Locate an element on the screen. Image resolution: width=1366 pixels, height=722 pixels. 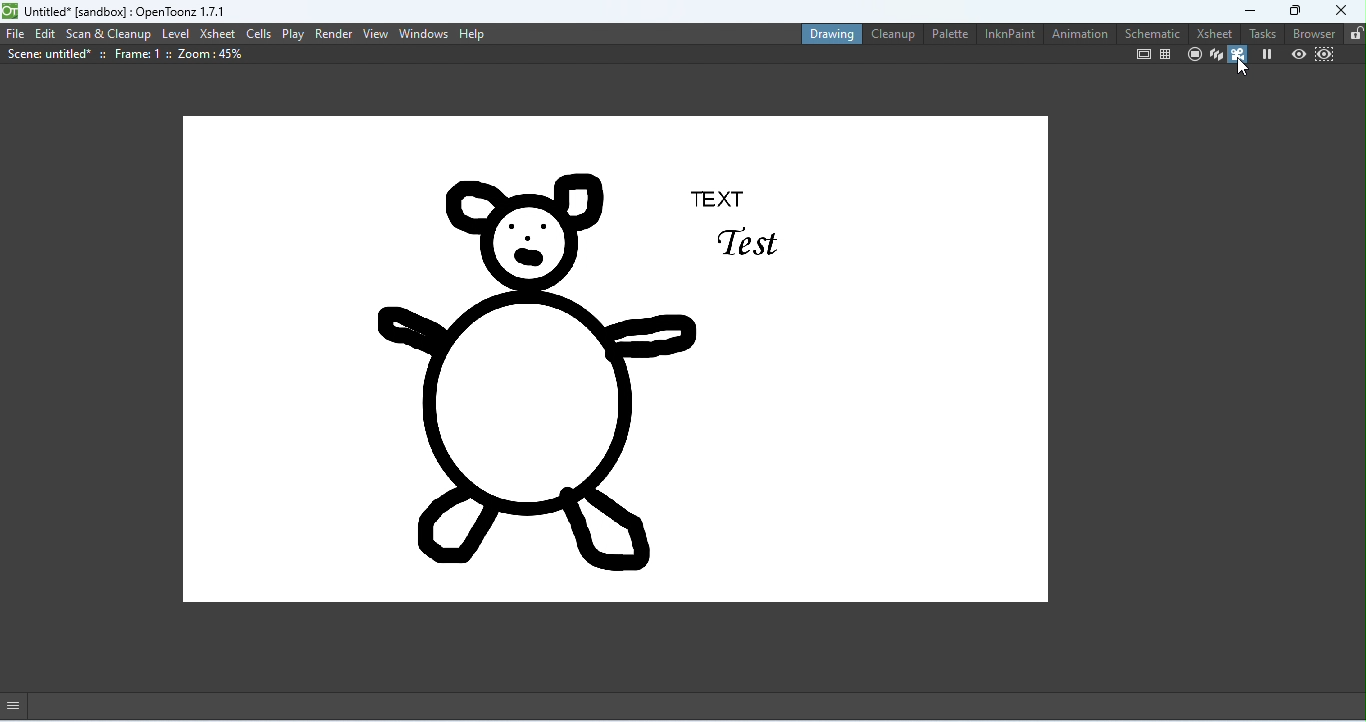
3D view is located at coordinates (1214, 55).